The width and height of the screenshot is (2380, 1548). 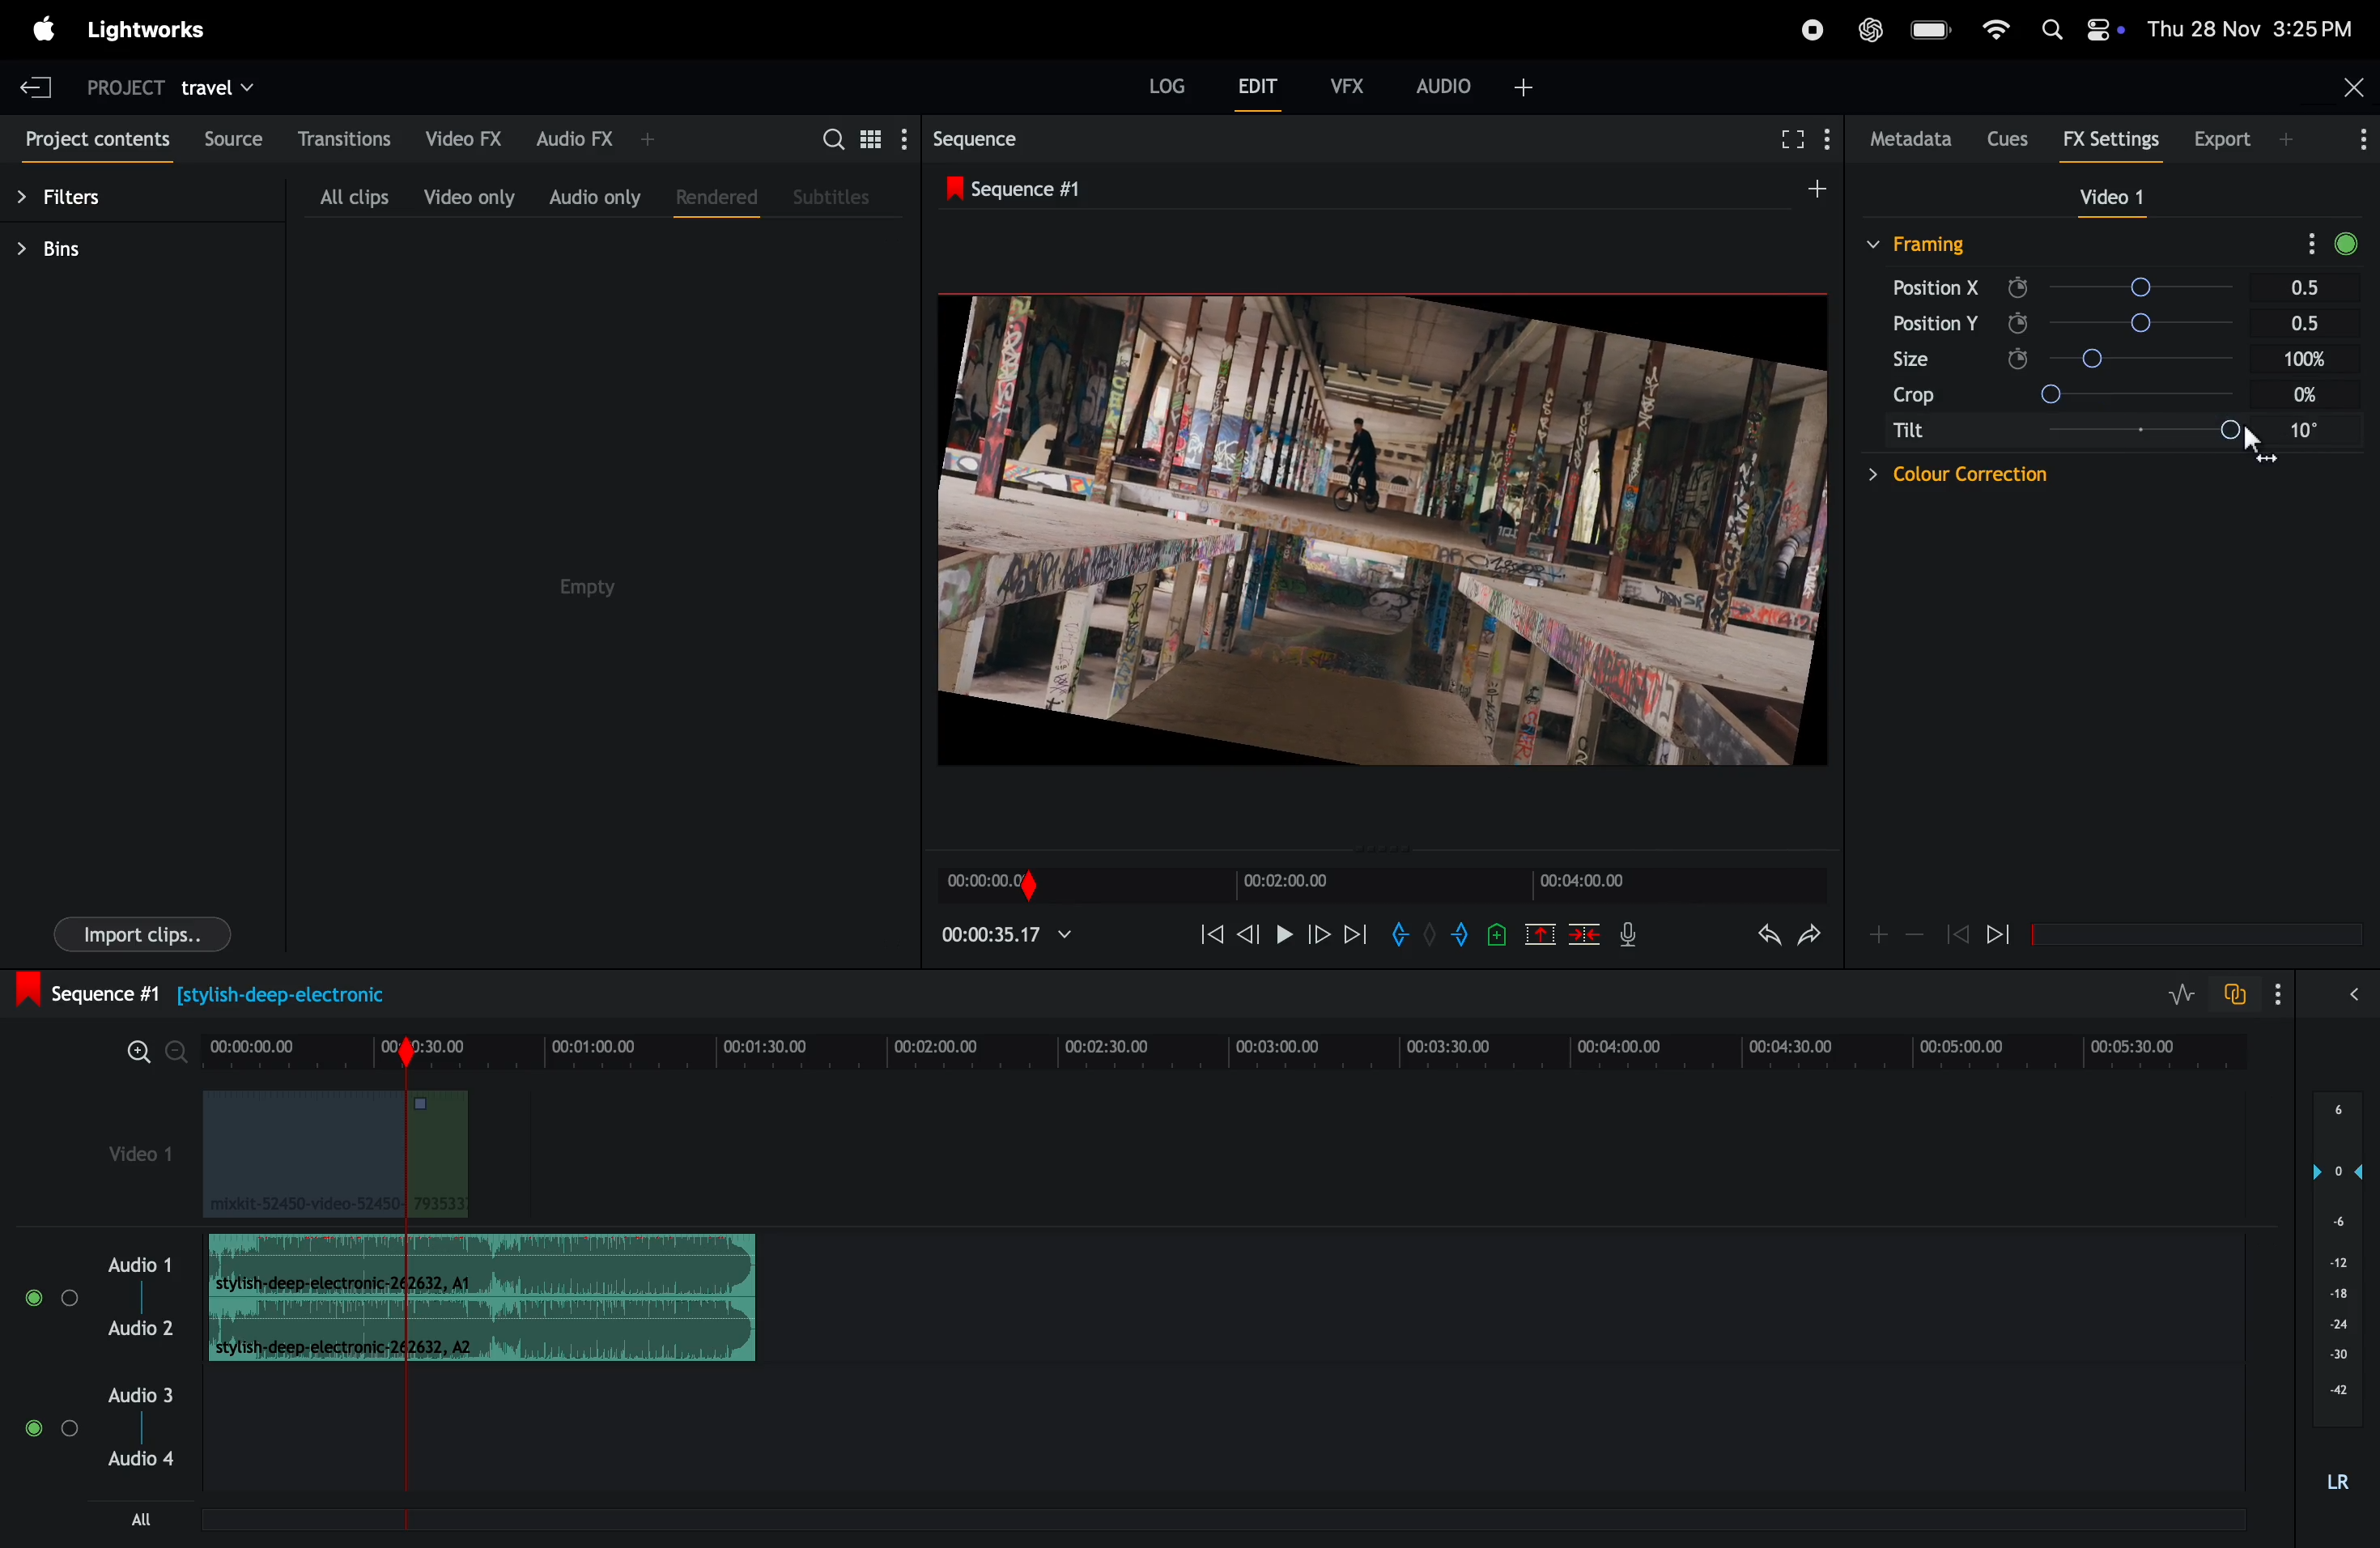 I want to click on video 1, so click(x=2122, y=198).